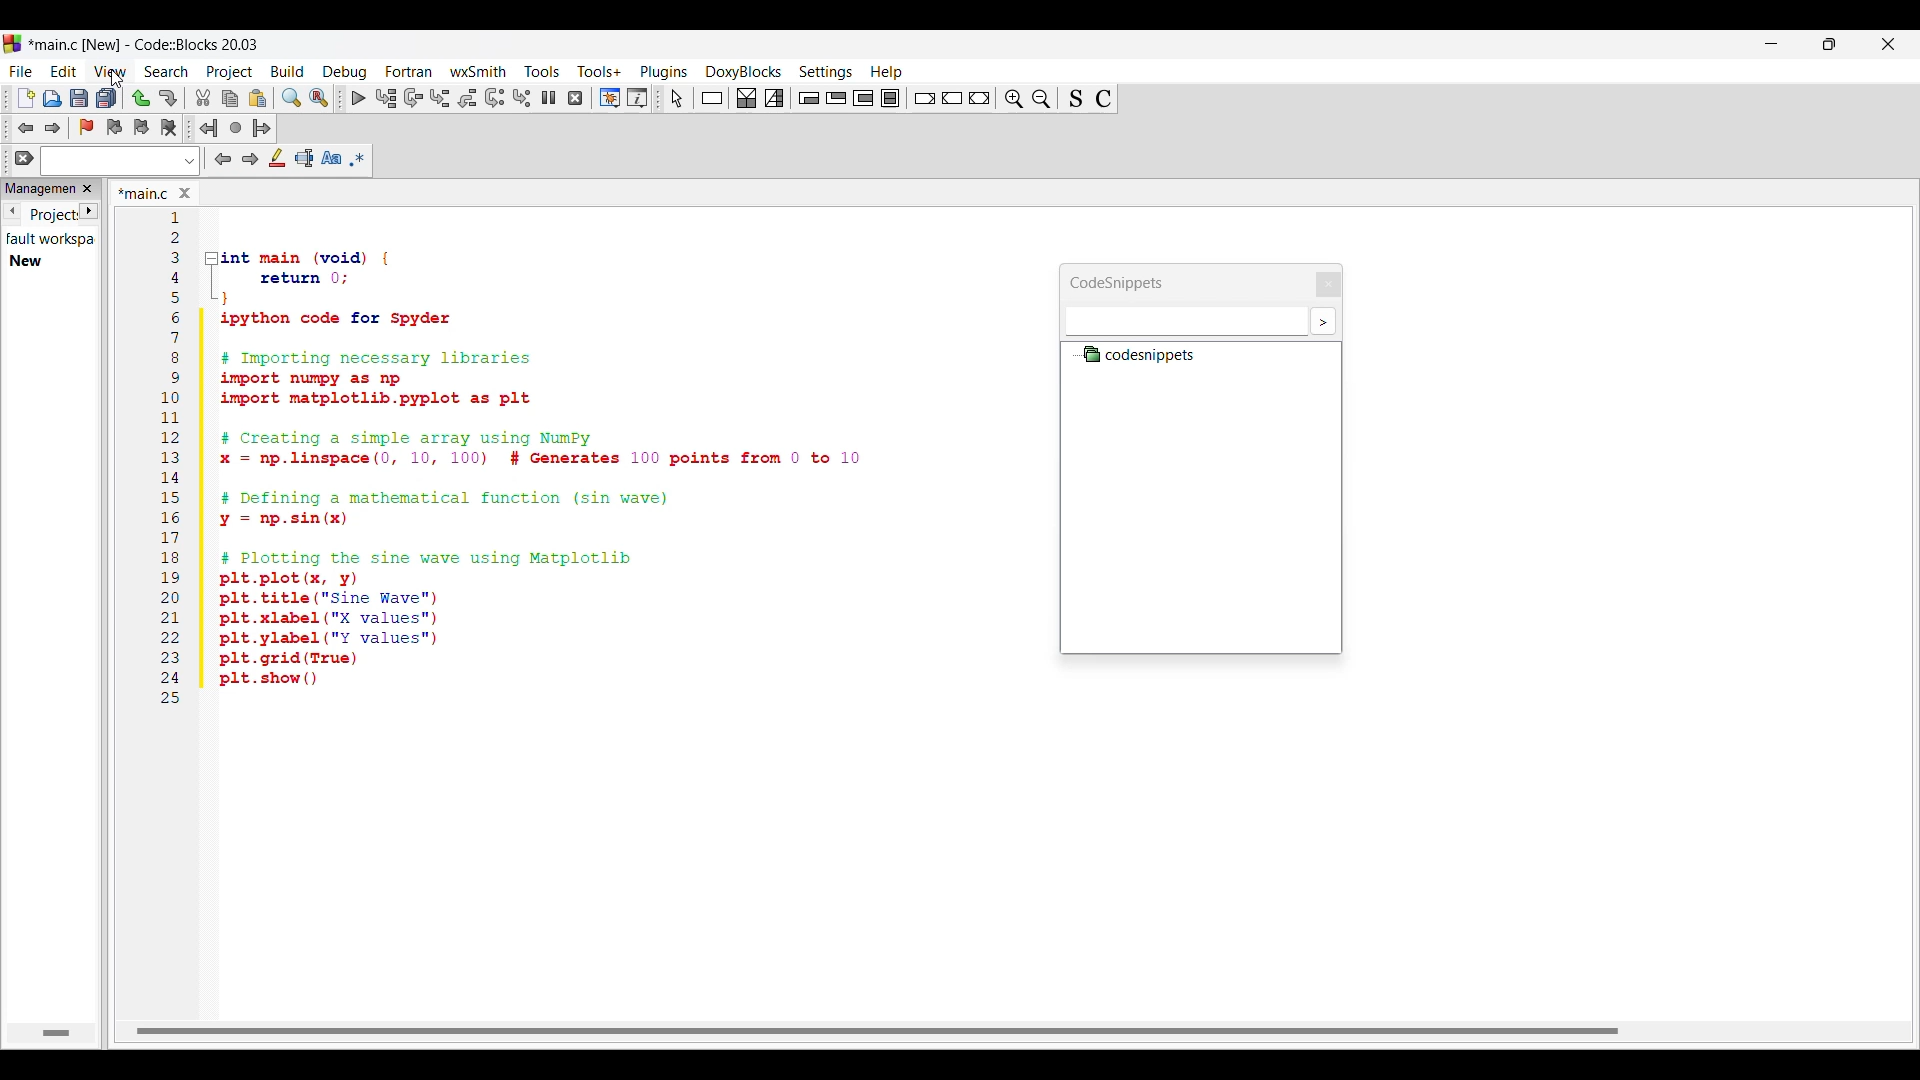 The image size is (1920, 1080). I want to click on Jump back, so click(209, 128).